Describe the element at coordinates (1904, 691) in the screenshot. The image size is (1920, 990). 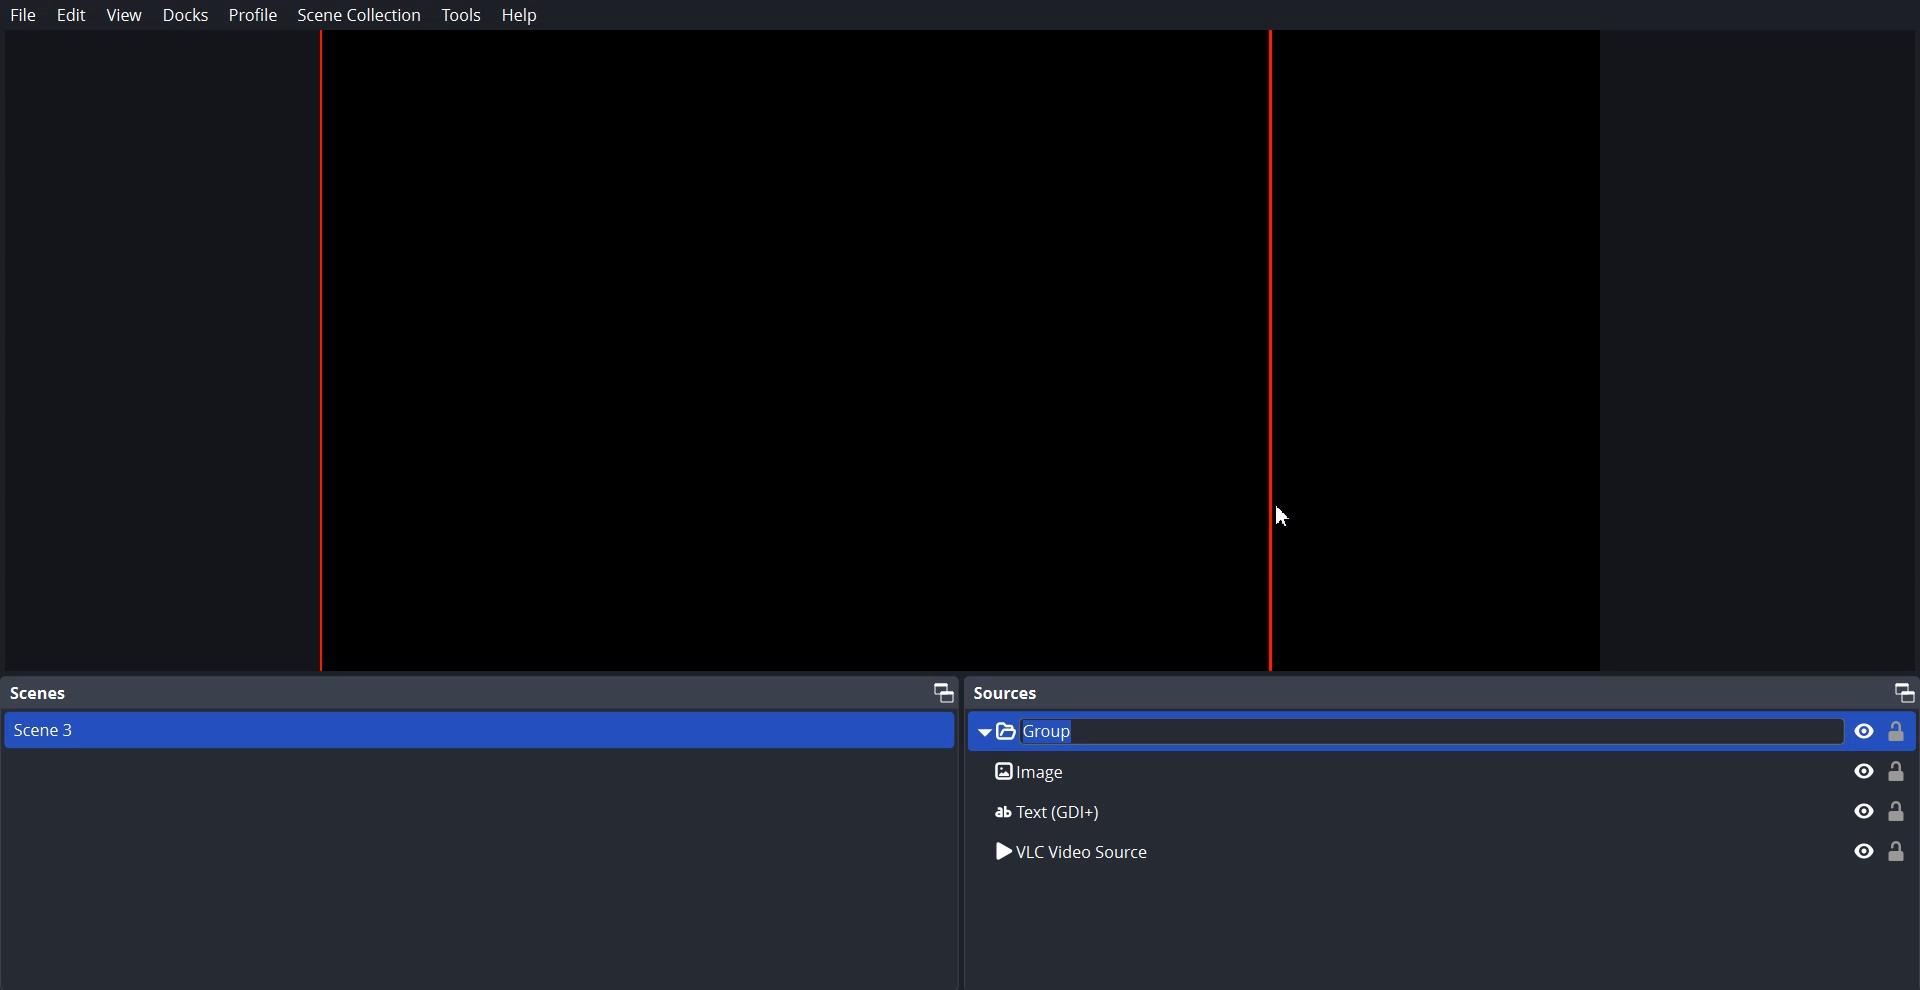
I see `Maximize` at that location.